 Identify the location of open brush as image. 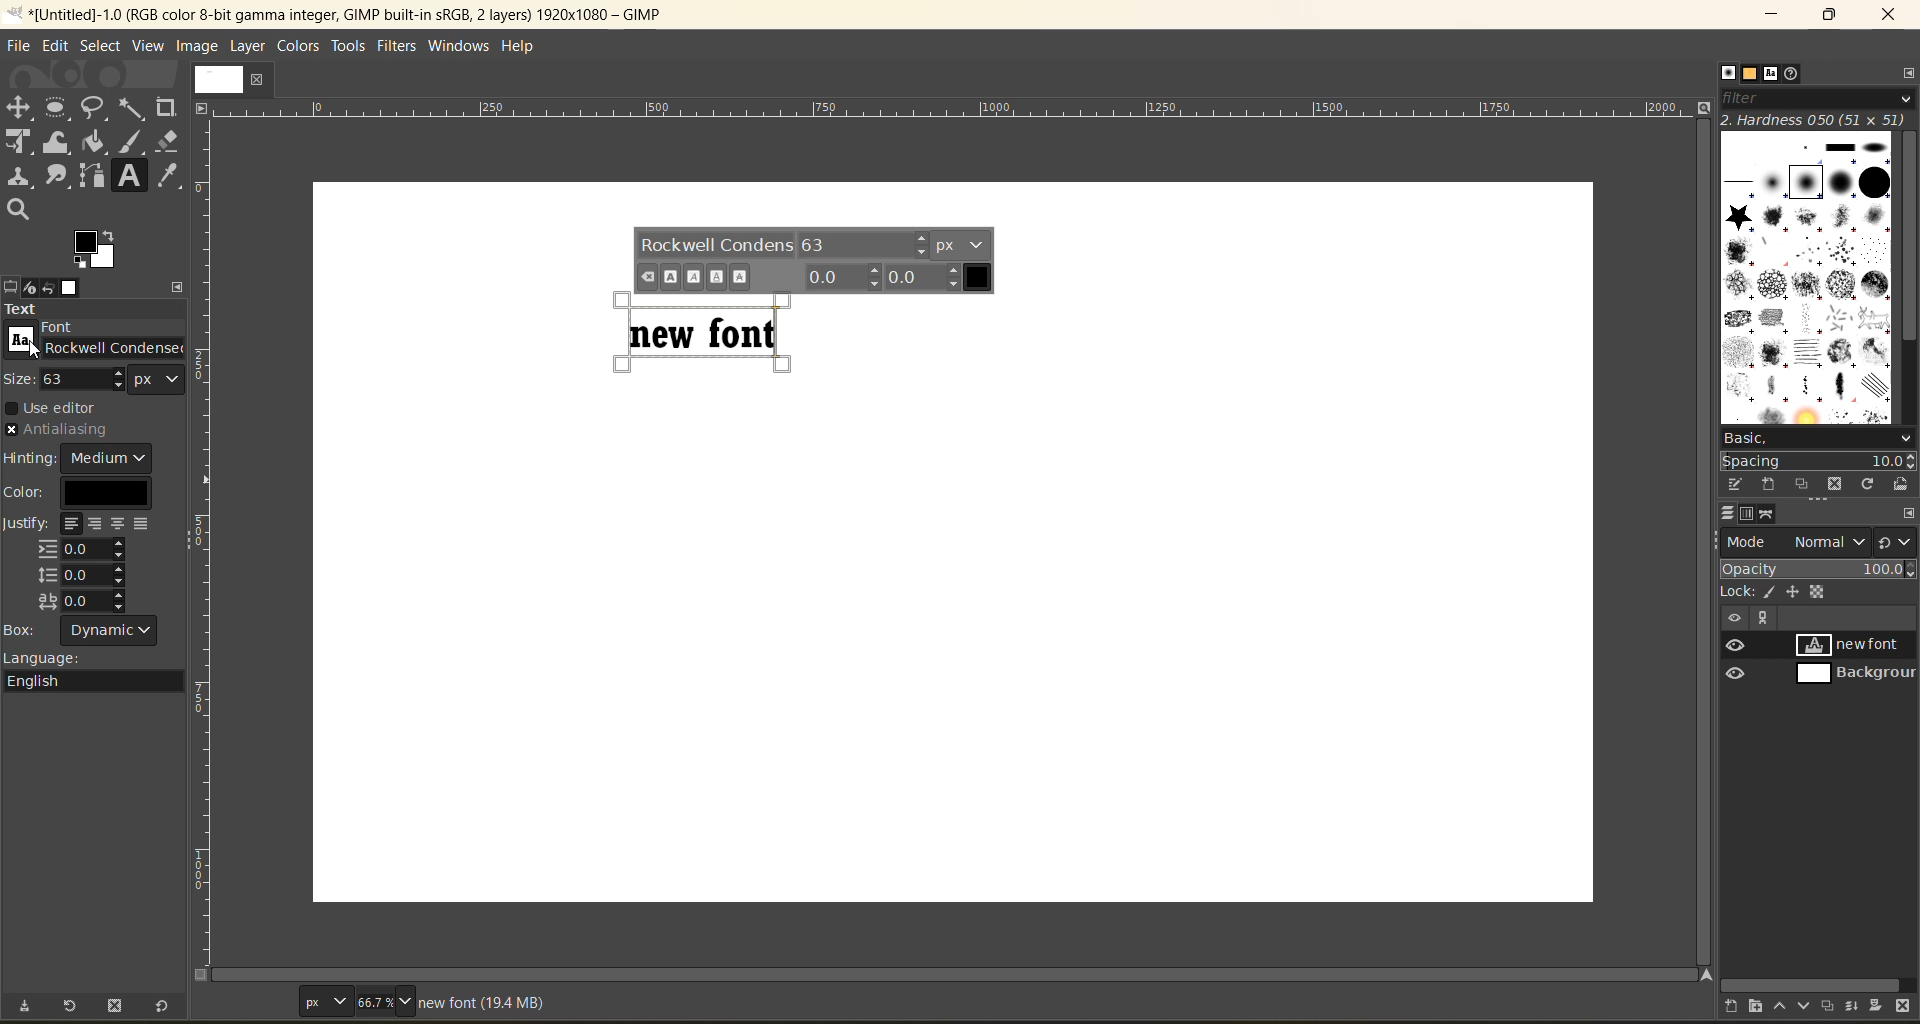
(1901, 484).